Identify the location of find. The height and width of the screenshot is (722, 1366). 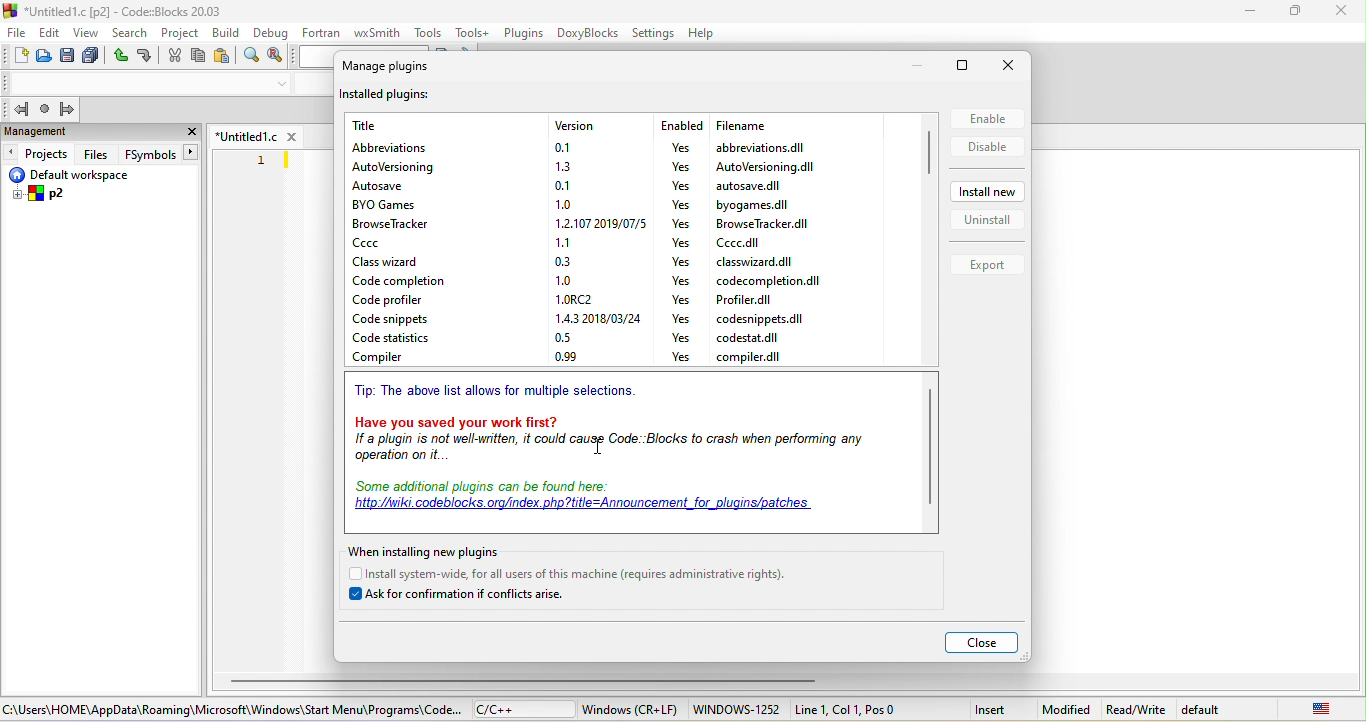
(255, 56).